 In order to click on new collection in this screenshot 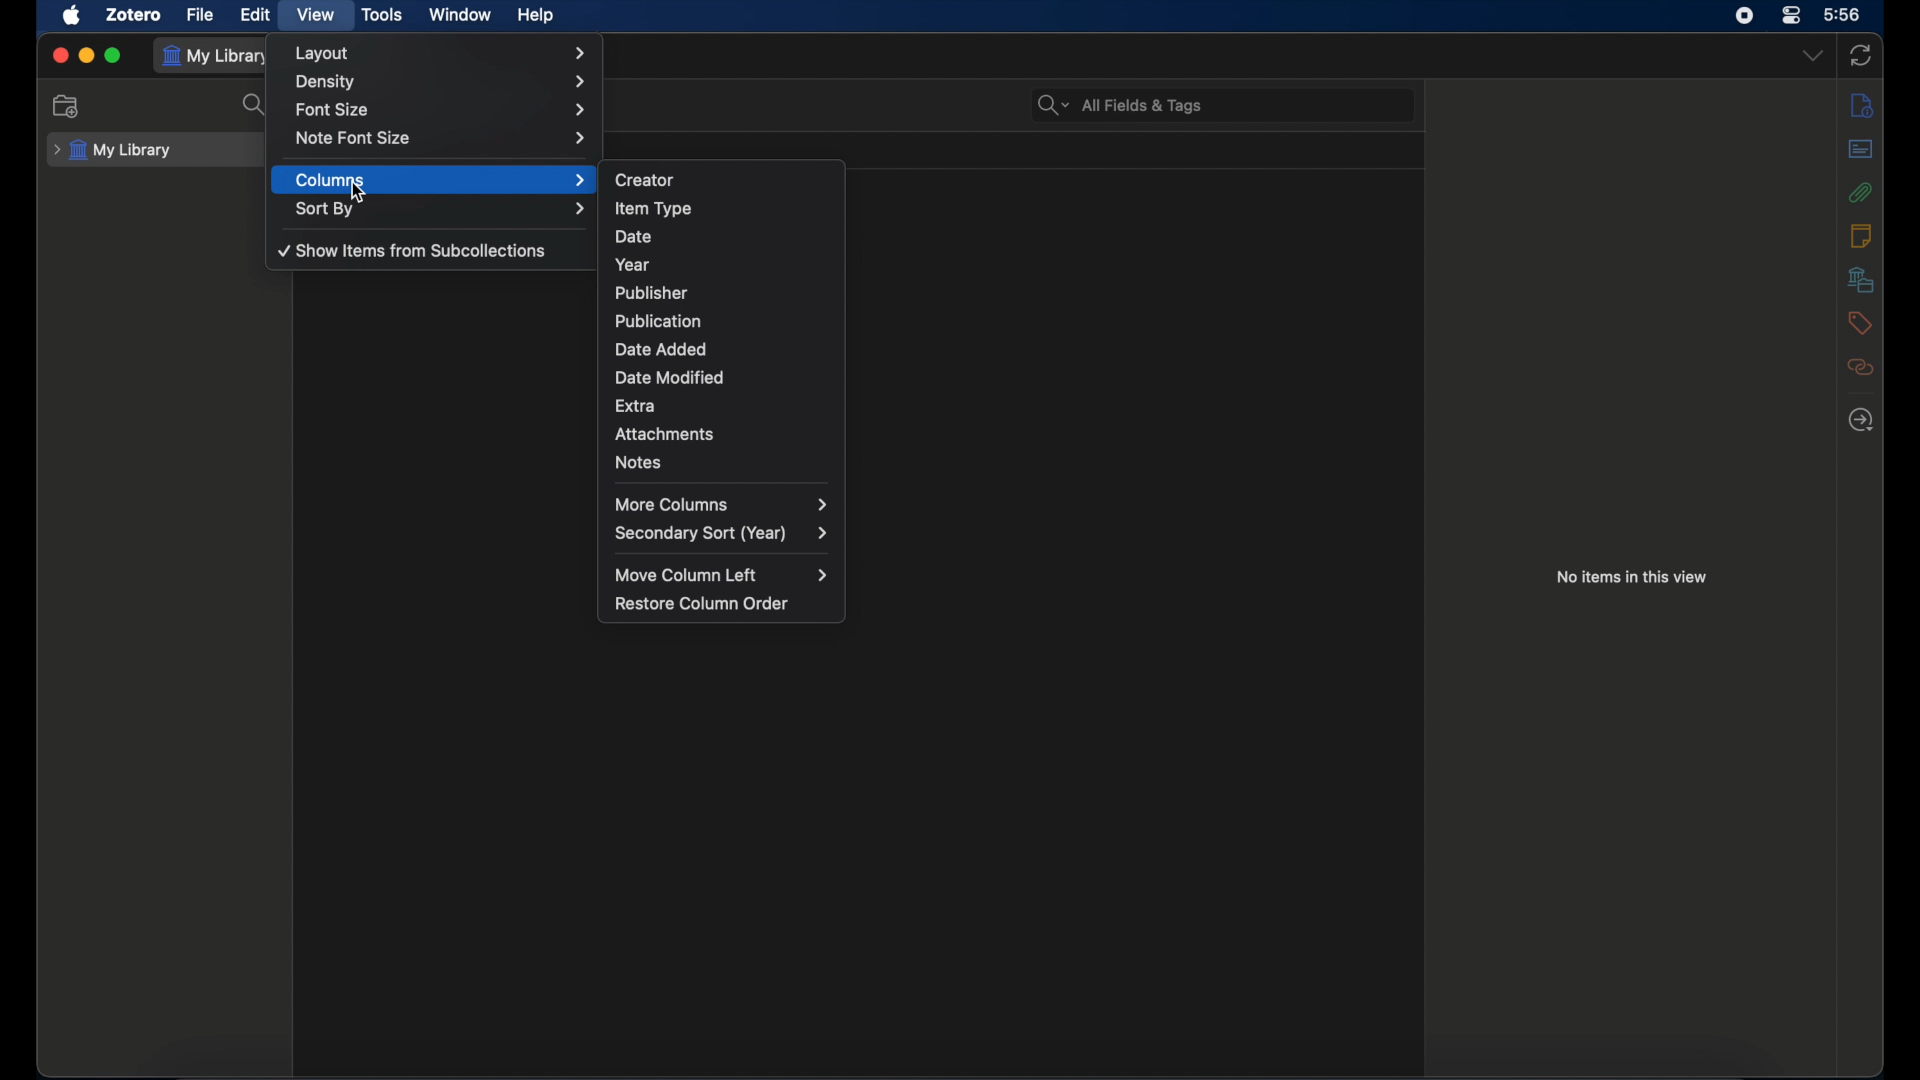, I will do `click(67, 106)`.